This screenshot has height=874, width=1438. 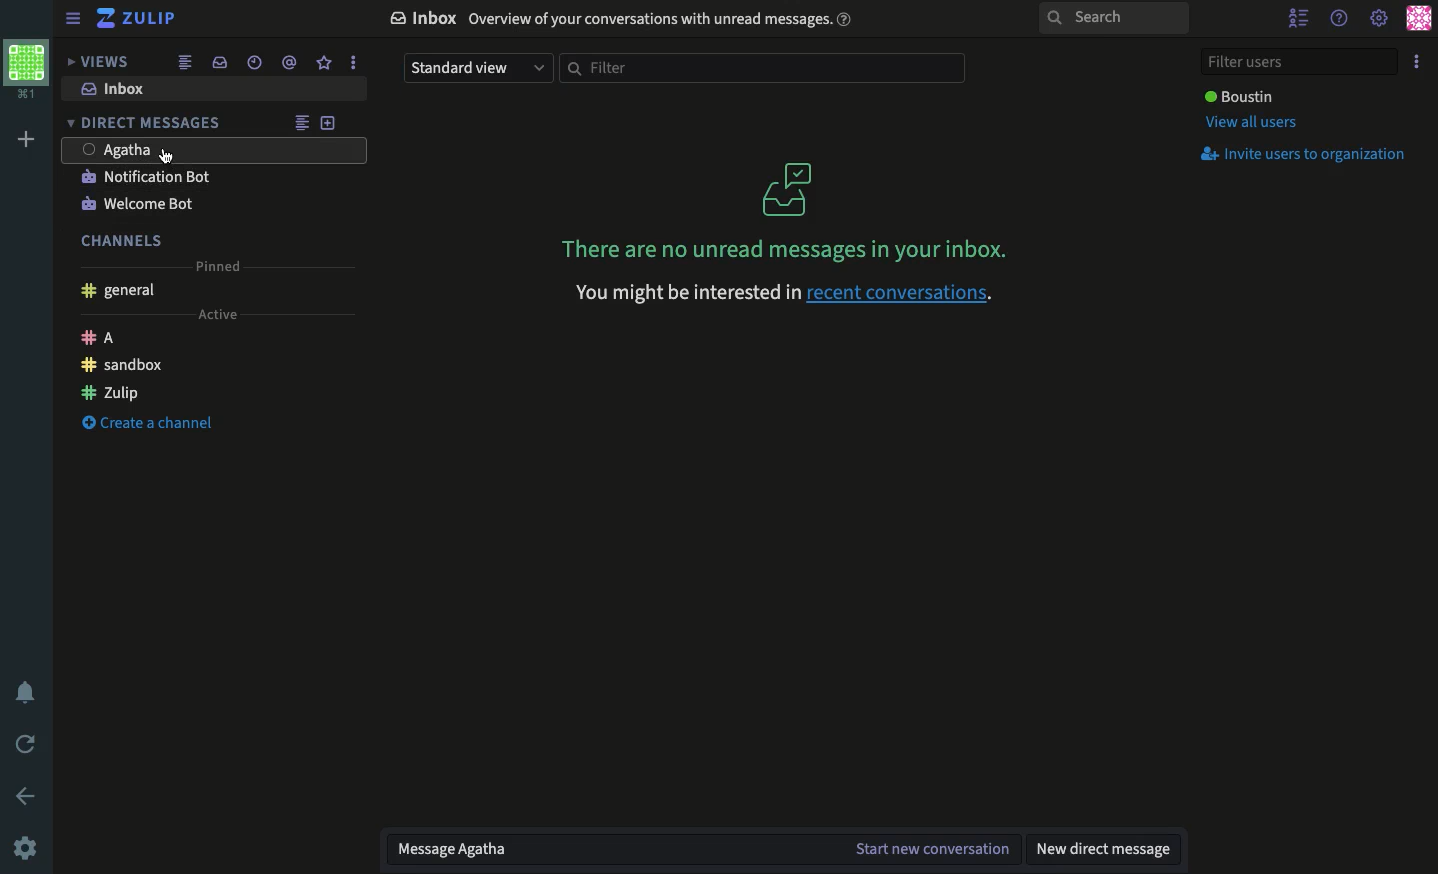 What do you see at coordinates (31, 691) in the screenshot?
I see `Notification ` at bounding box center [31, 691].